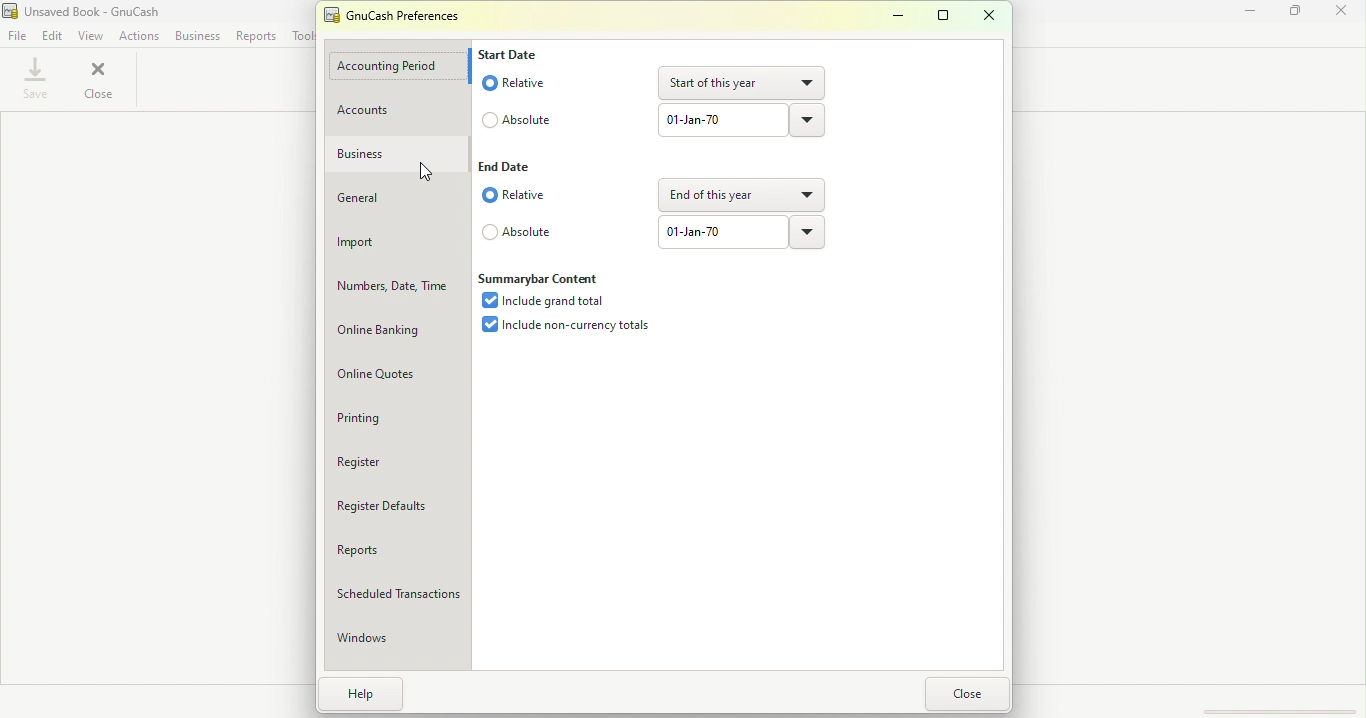  What do you see at coordinates (960, 700) in the screenshot?
I see `Close` at bounding box center [960, 700].